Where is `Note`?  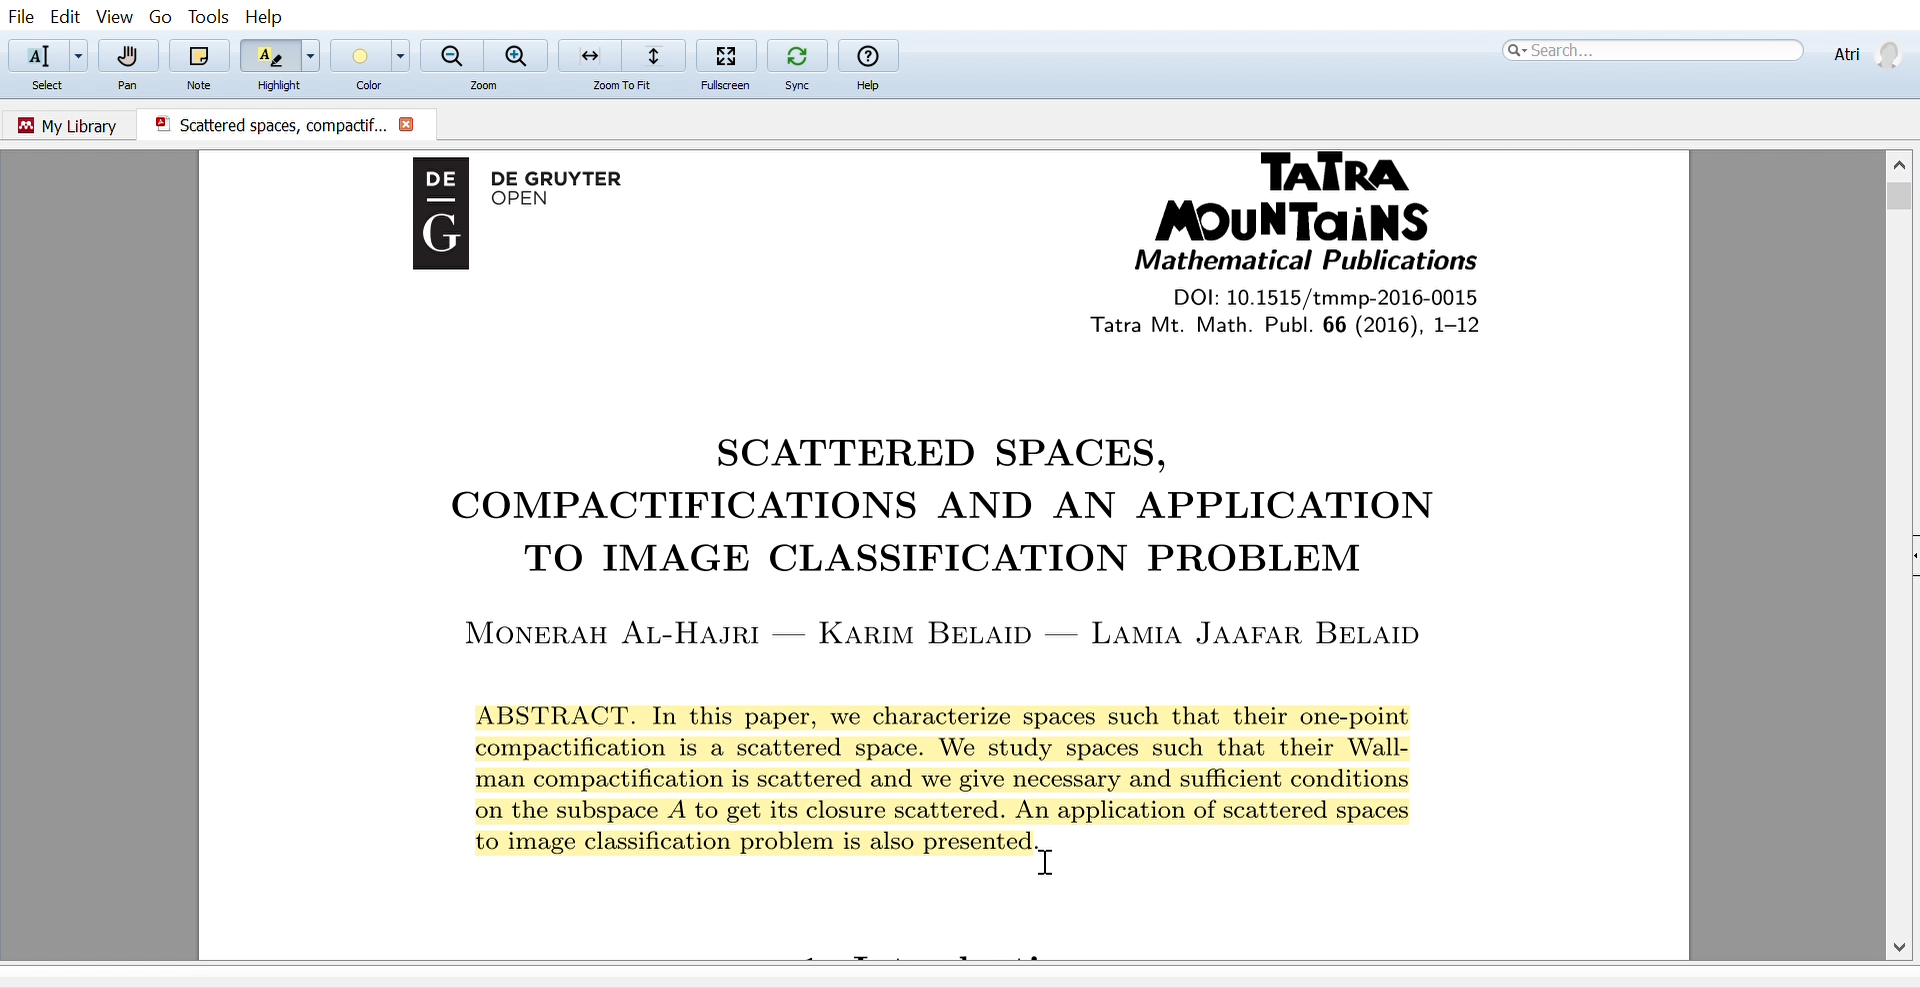 Note is located at coordinates (203, 83).